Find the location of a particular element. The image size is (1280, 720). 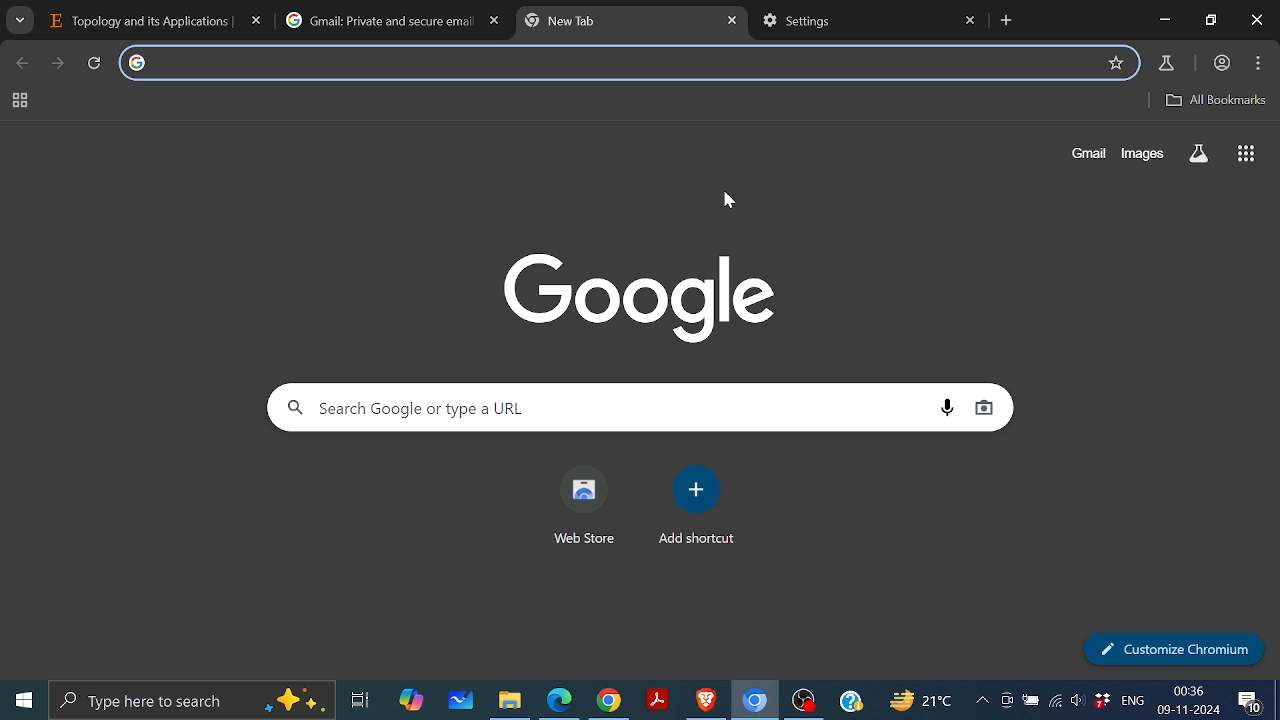

Close 2nd tab is located at coordinates (495, 21).